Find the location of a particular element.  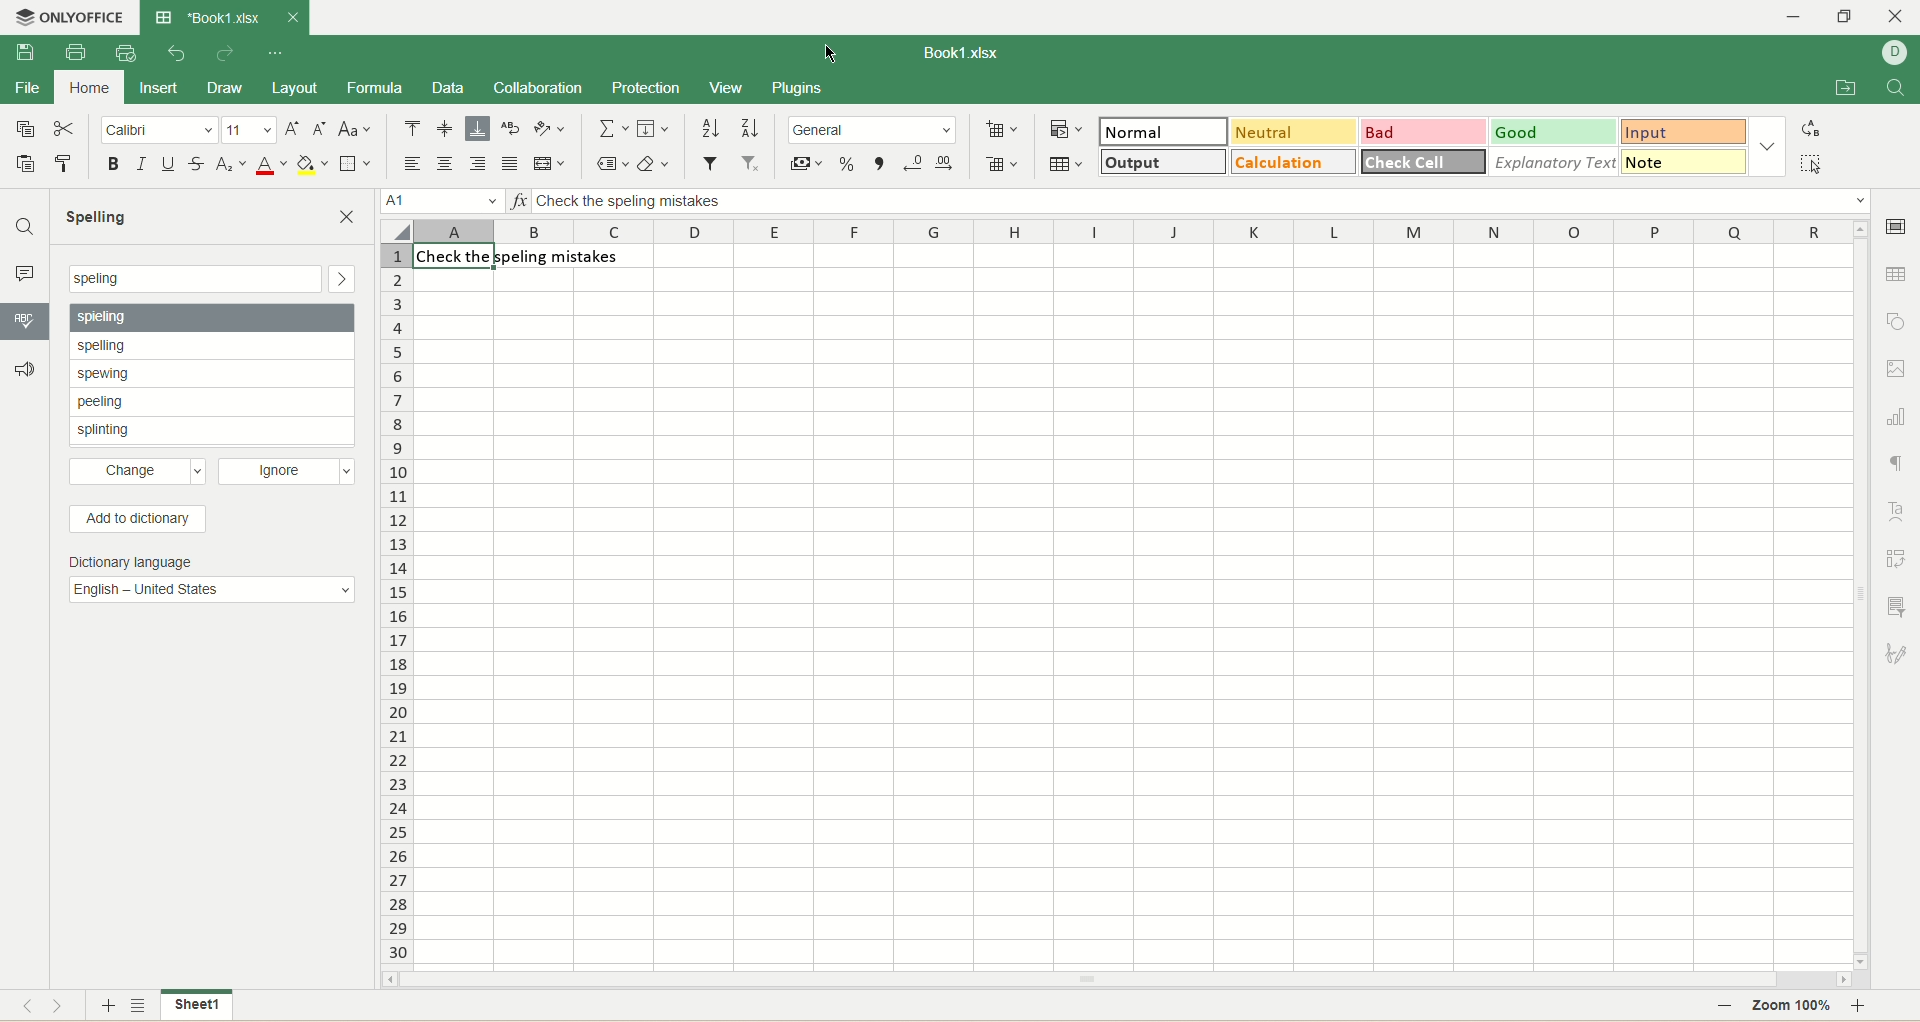

sheet list is located at coordinates (139, 1007).